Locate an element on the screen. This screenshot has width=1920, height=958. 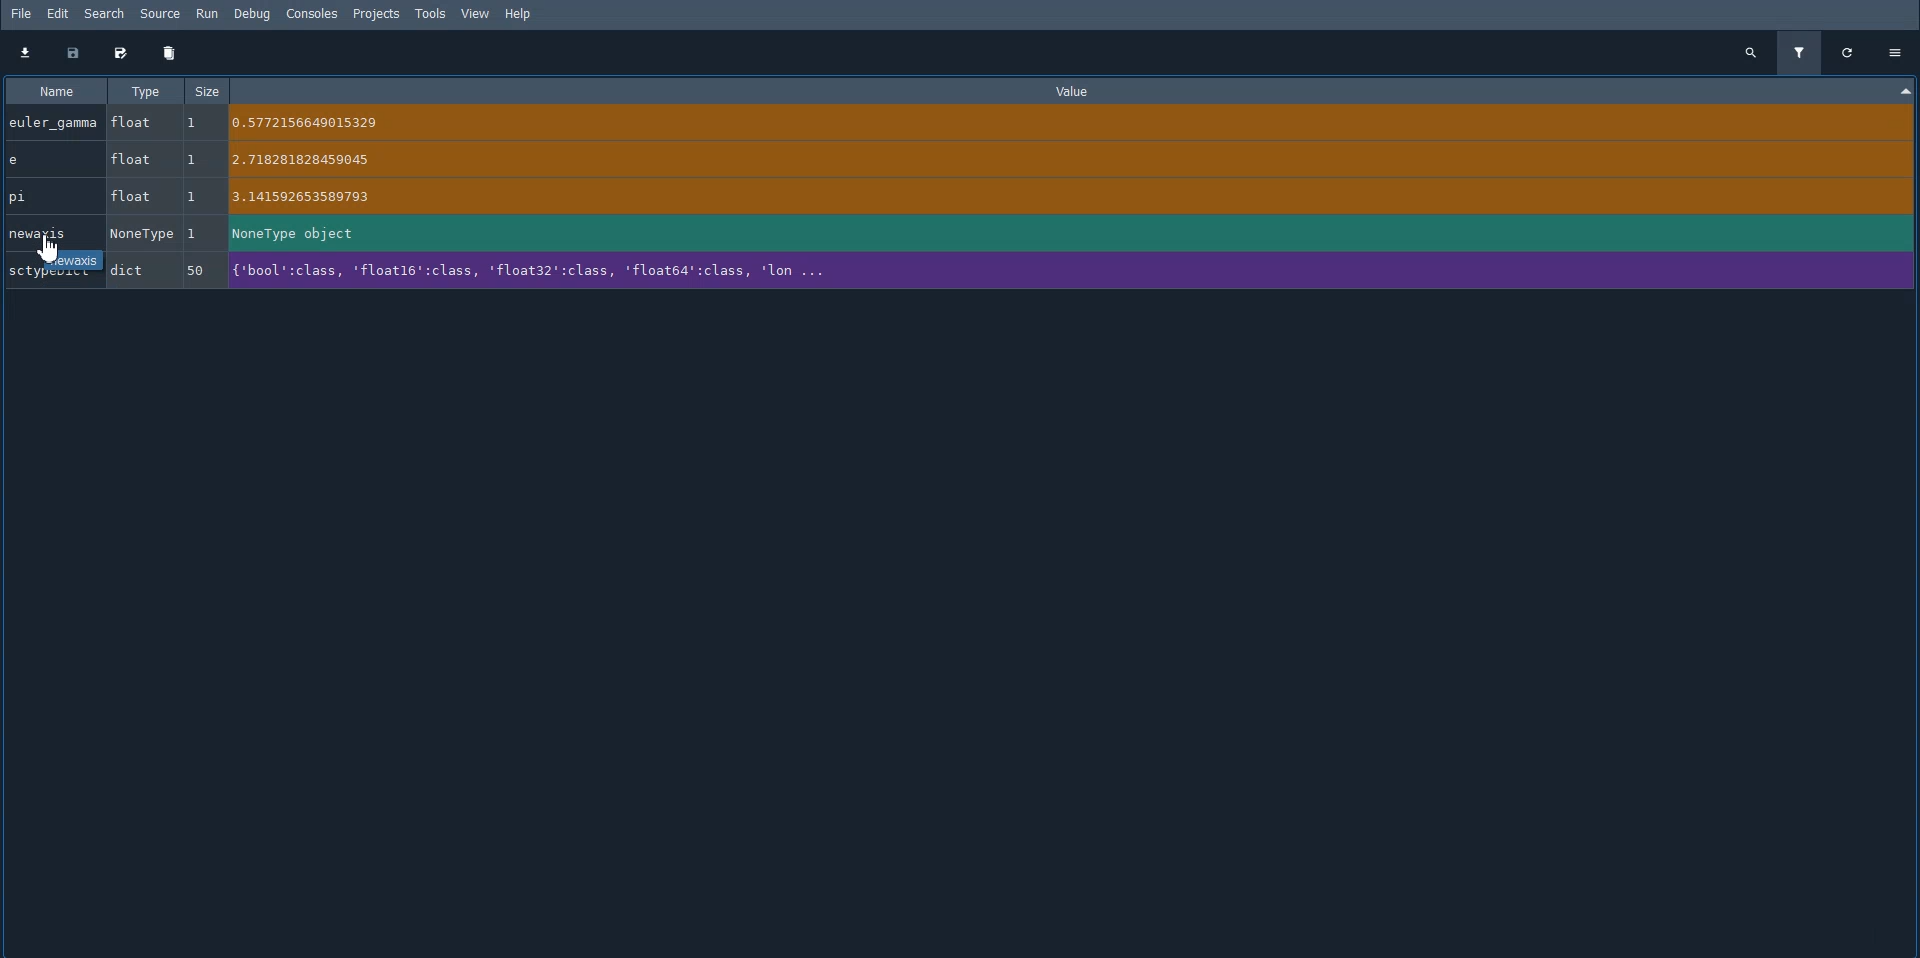
Search all variables is located at coordinates (1751, 52).